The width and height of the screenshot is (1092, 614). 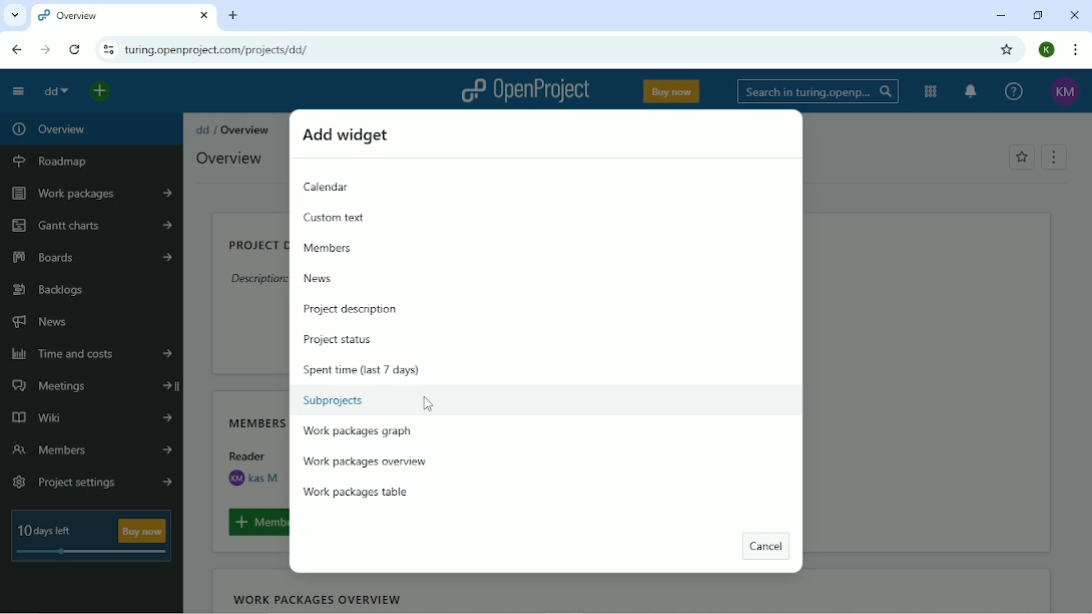 I want to click on Restore down, so click(x=1037, y=15).